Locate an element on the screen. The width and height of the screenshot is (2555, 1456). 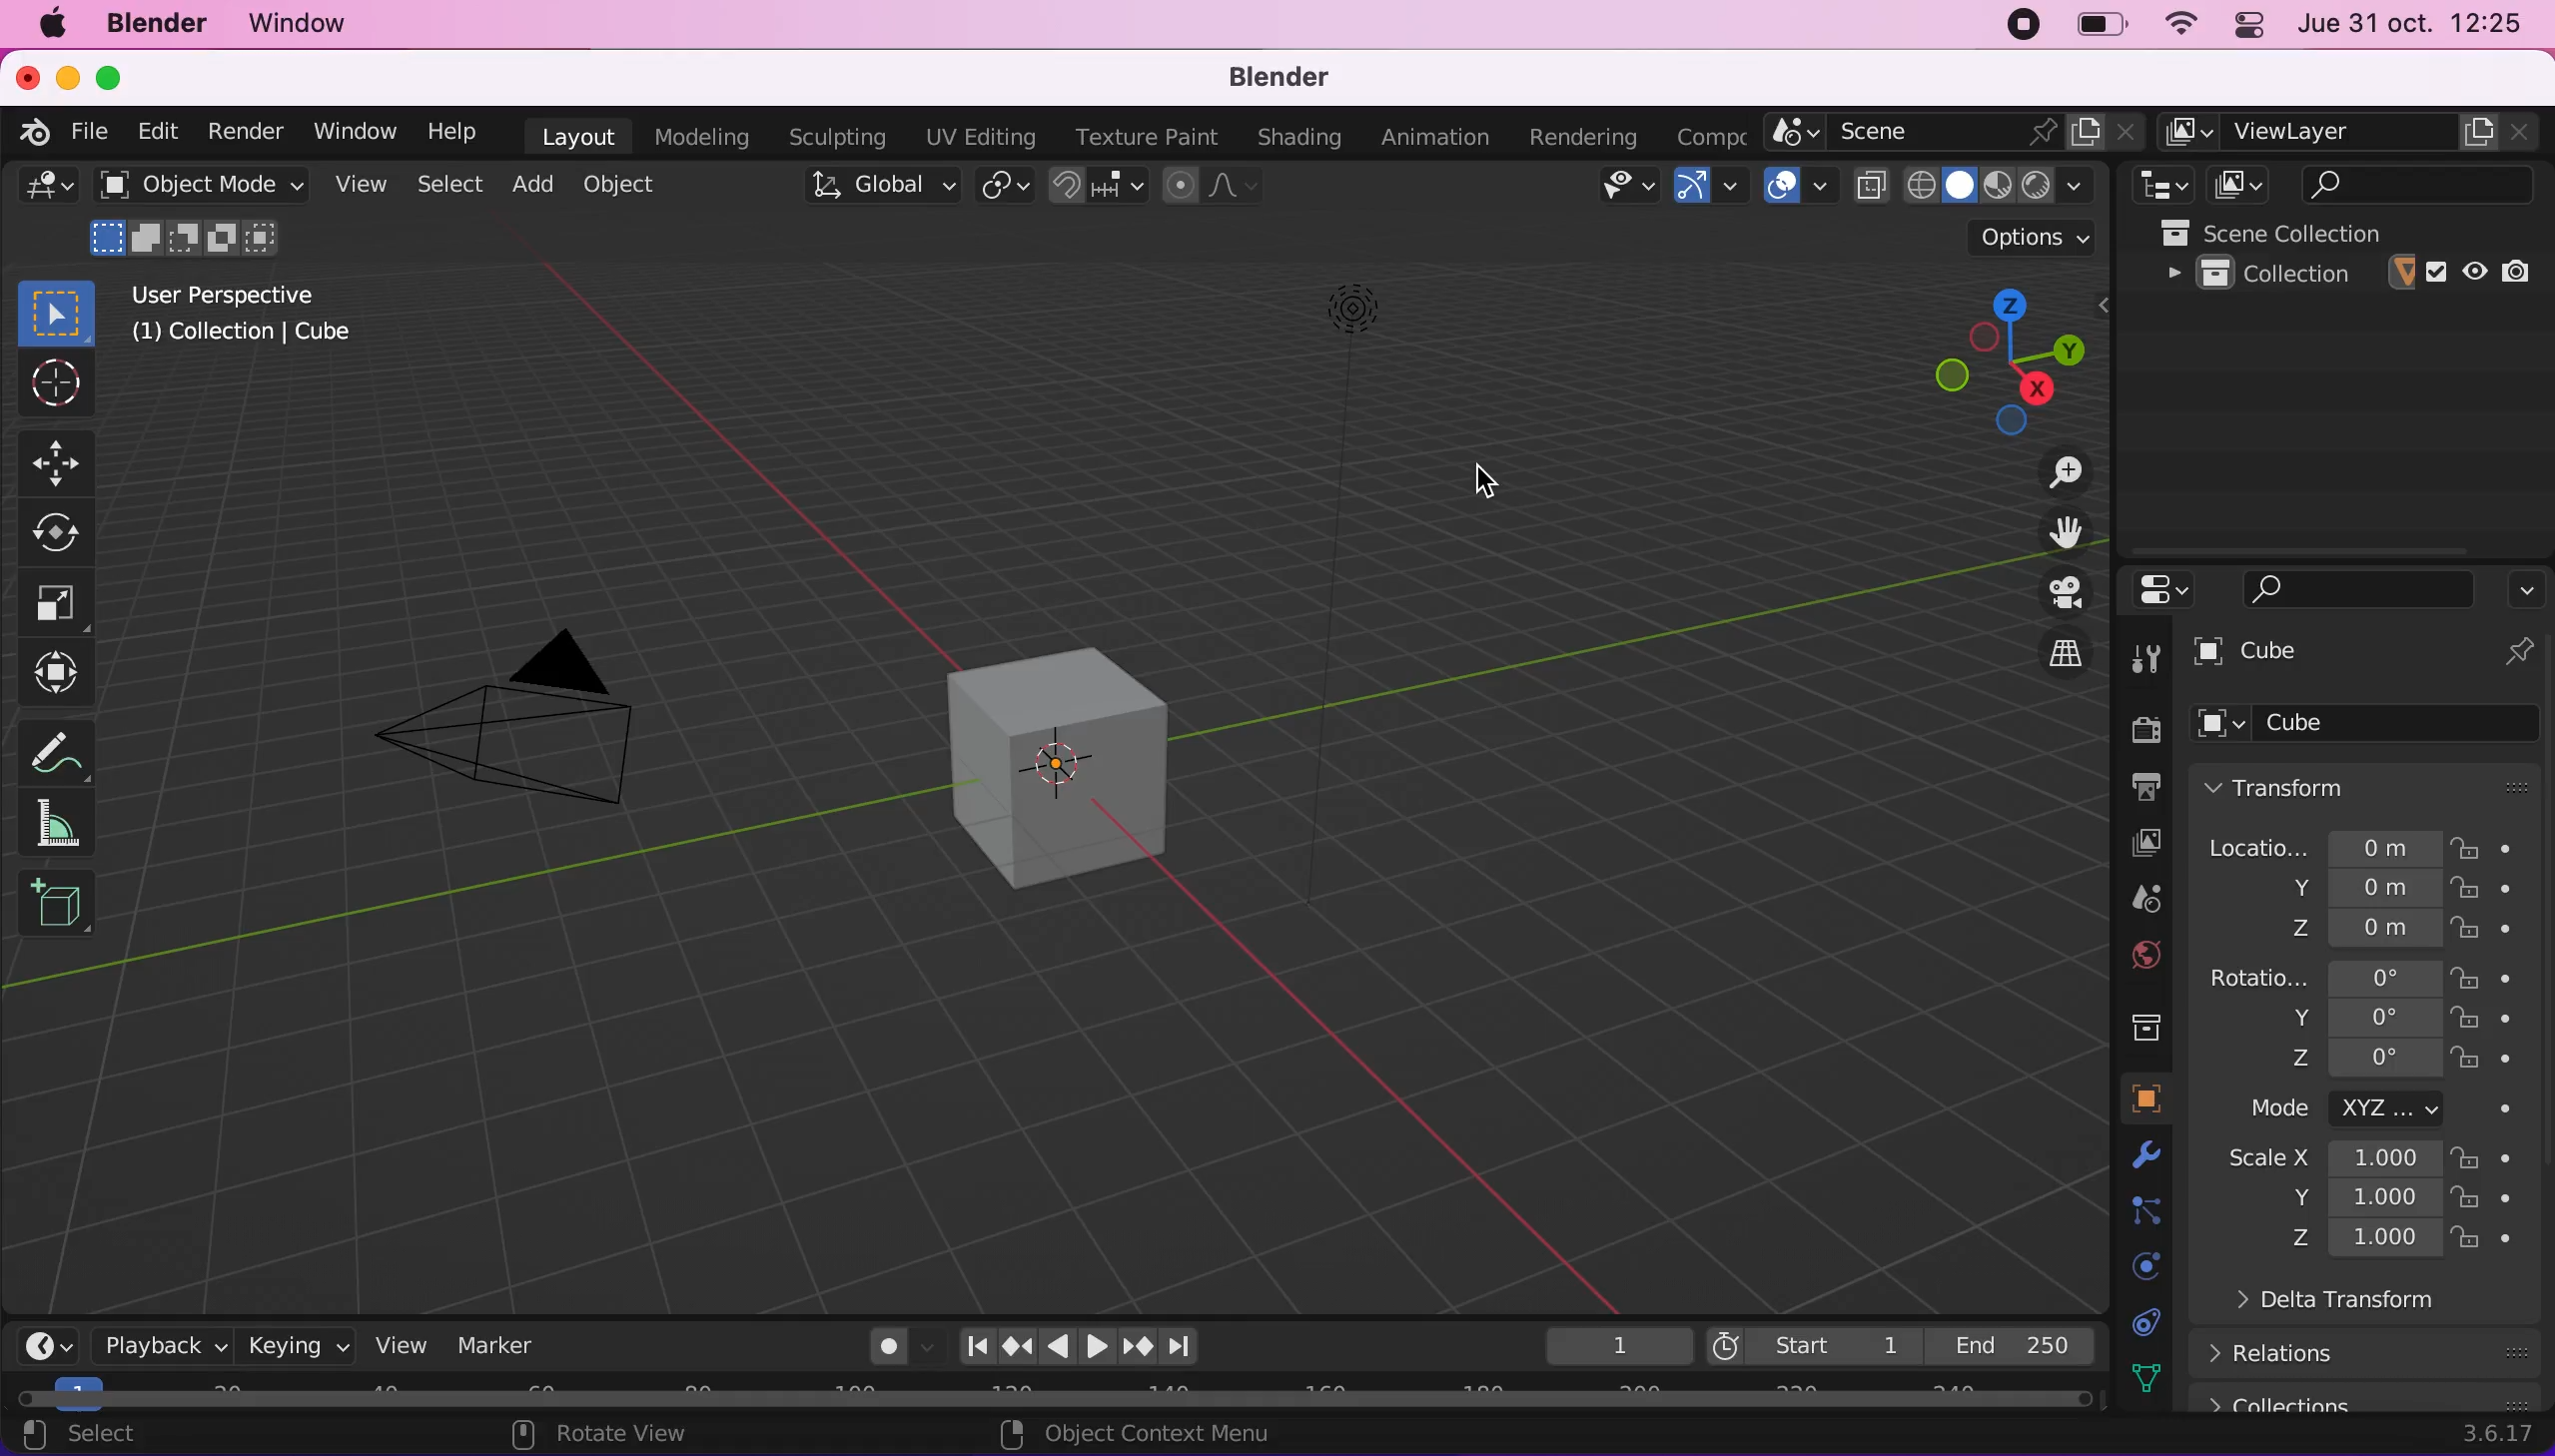
toggle x ray is located at coordinates (1870, 185).